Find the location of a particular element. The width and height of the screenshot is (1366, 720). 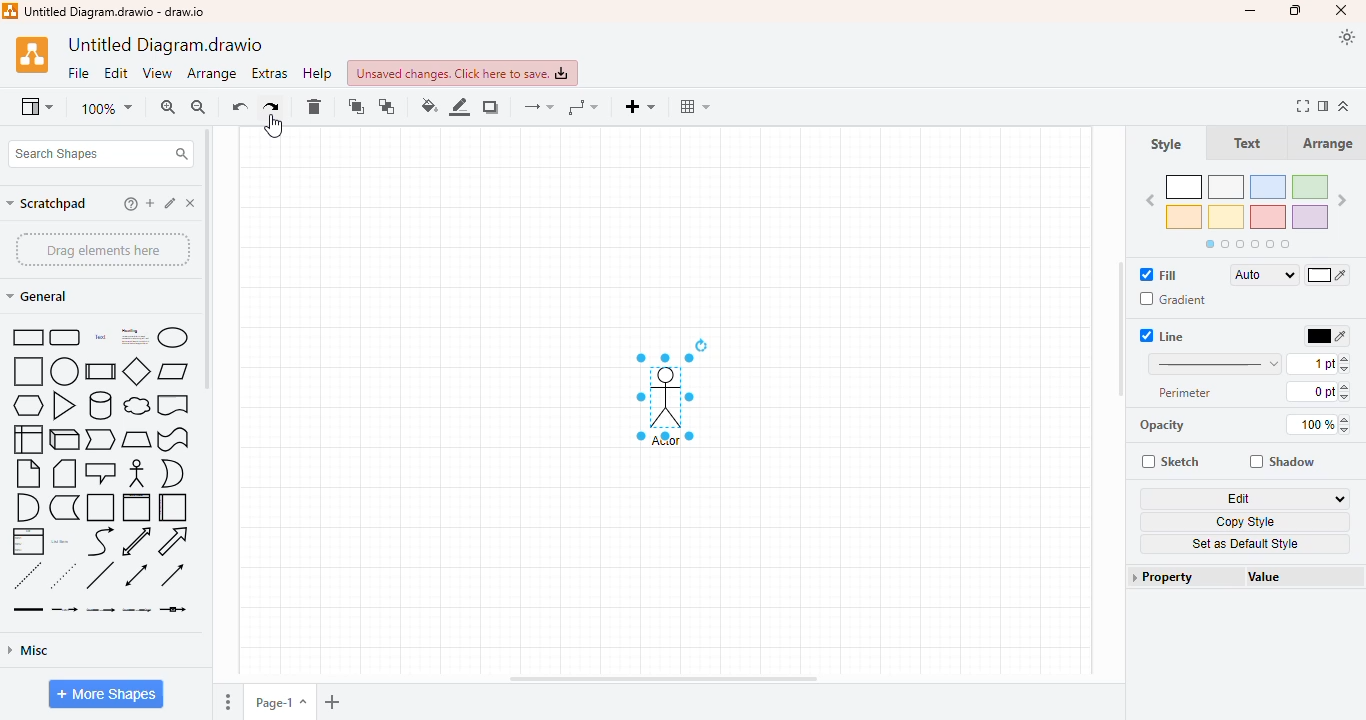

diamond is located at coordinates (137, 372).